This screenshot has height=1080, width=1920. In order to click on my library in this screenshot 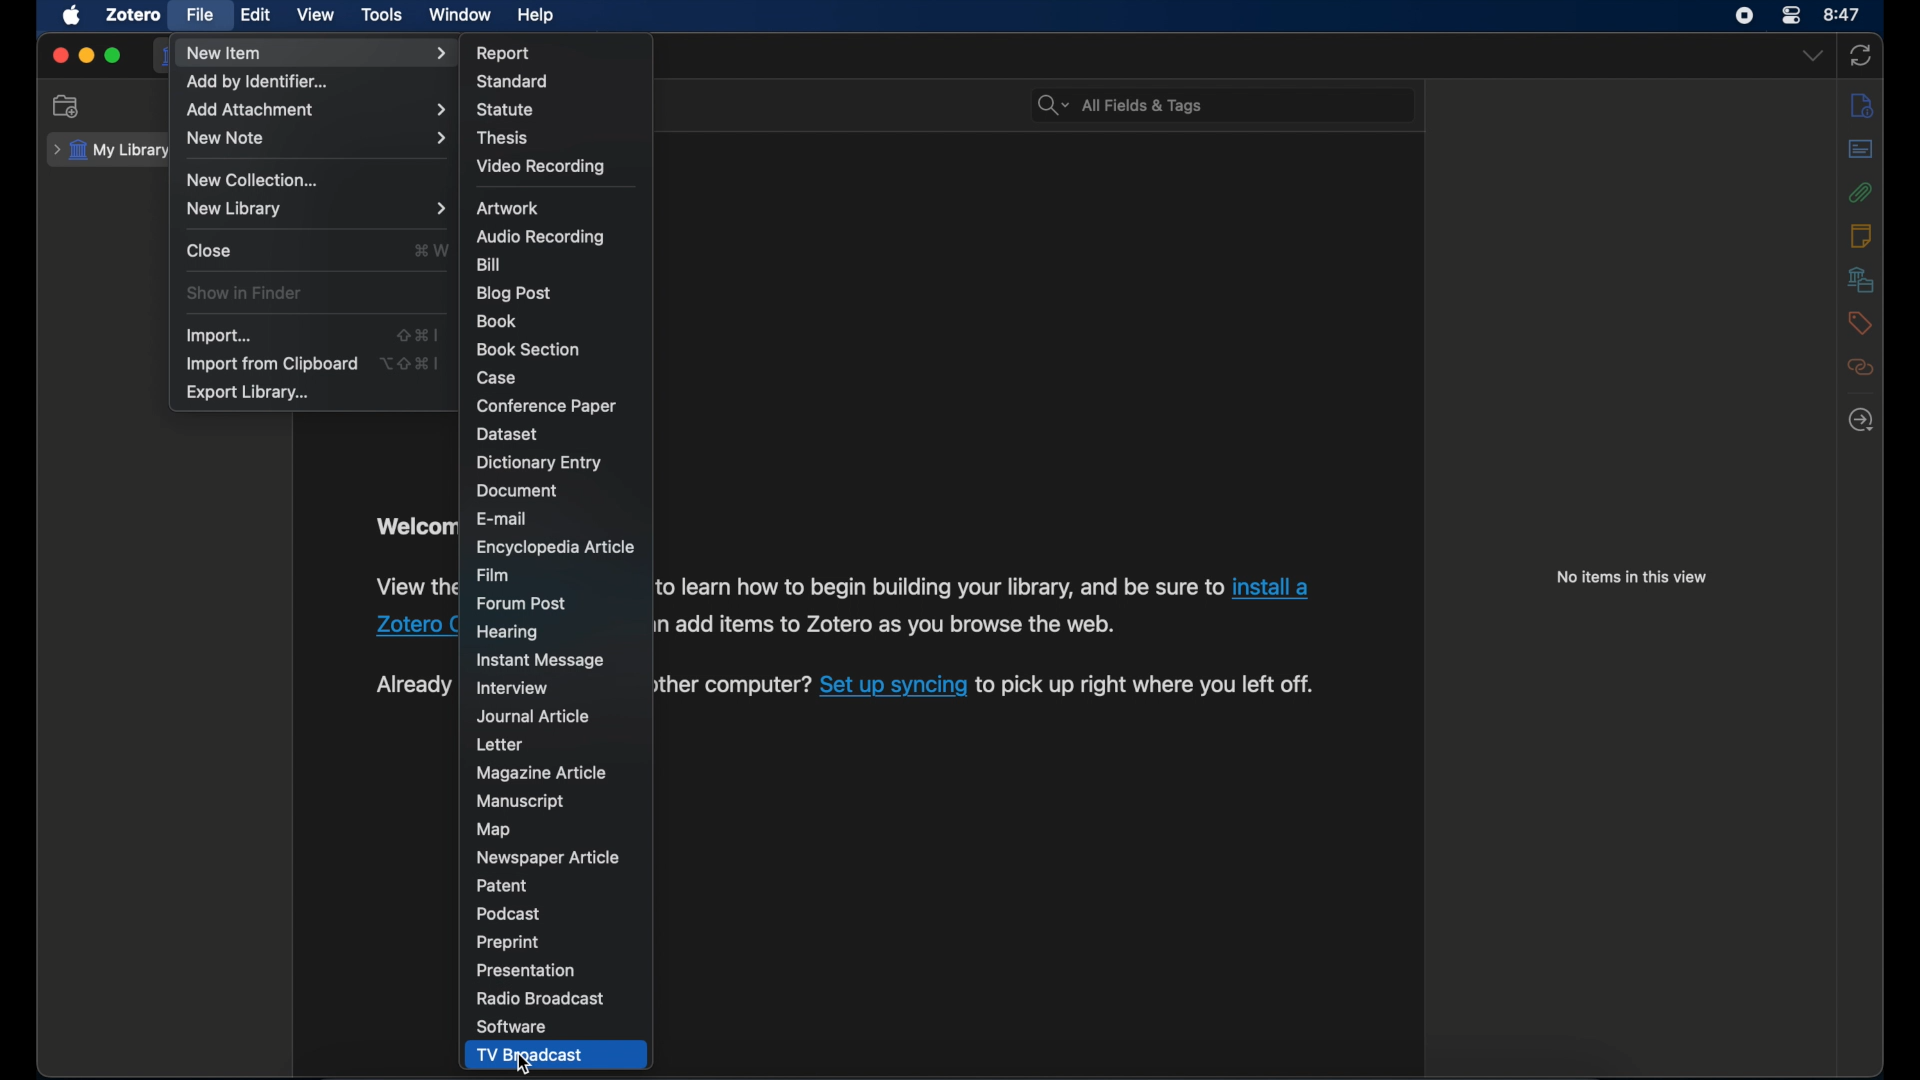, I will do `click(107, 150)`.